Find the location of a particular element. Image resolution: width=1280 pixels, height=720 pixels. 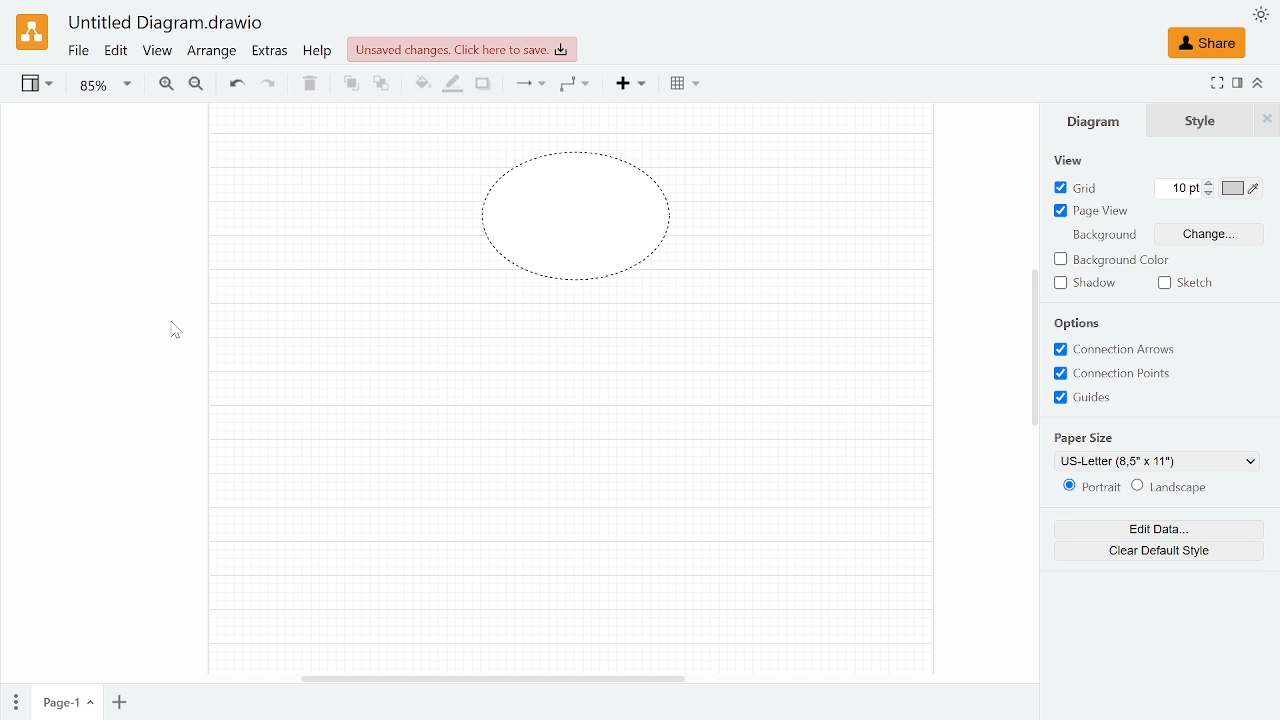

Edit data is located at coordinates (1158, 529).